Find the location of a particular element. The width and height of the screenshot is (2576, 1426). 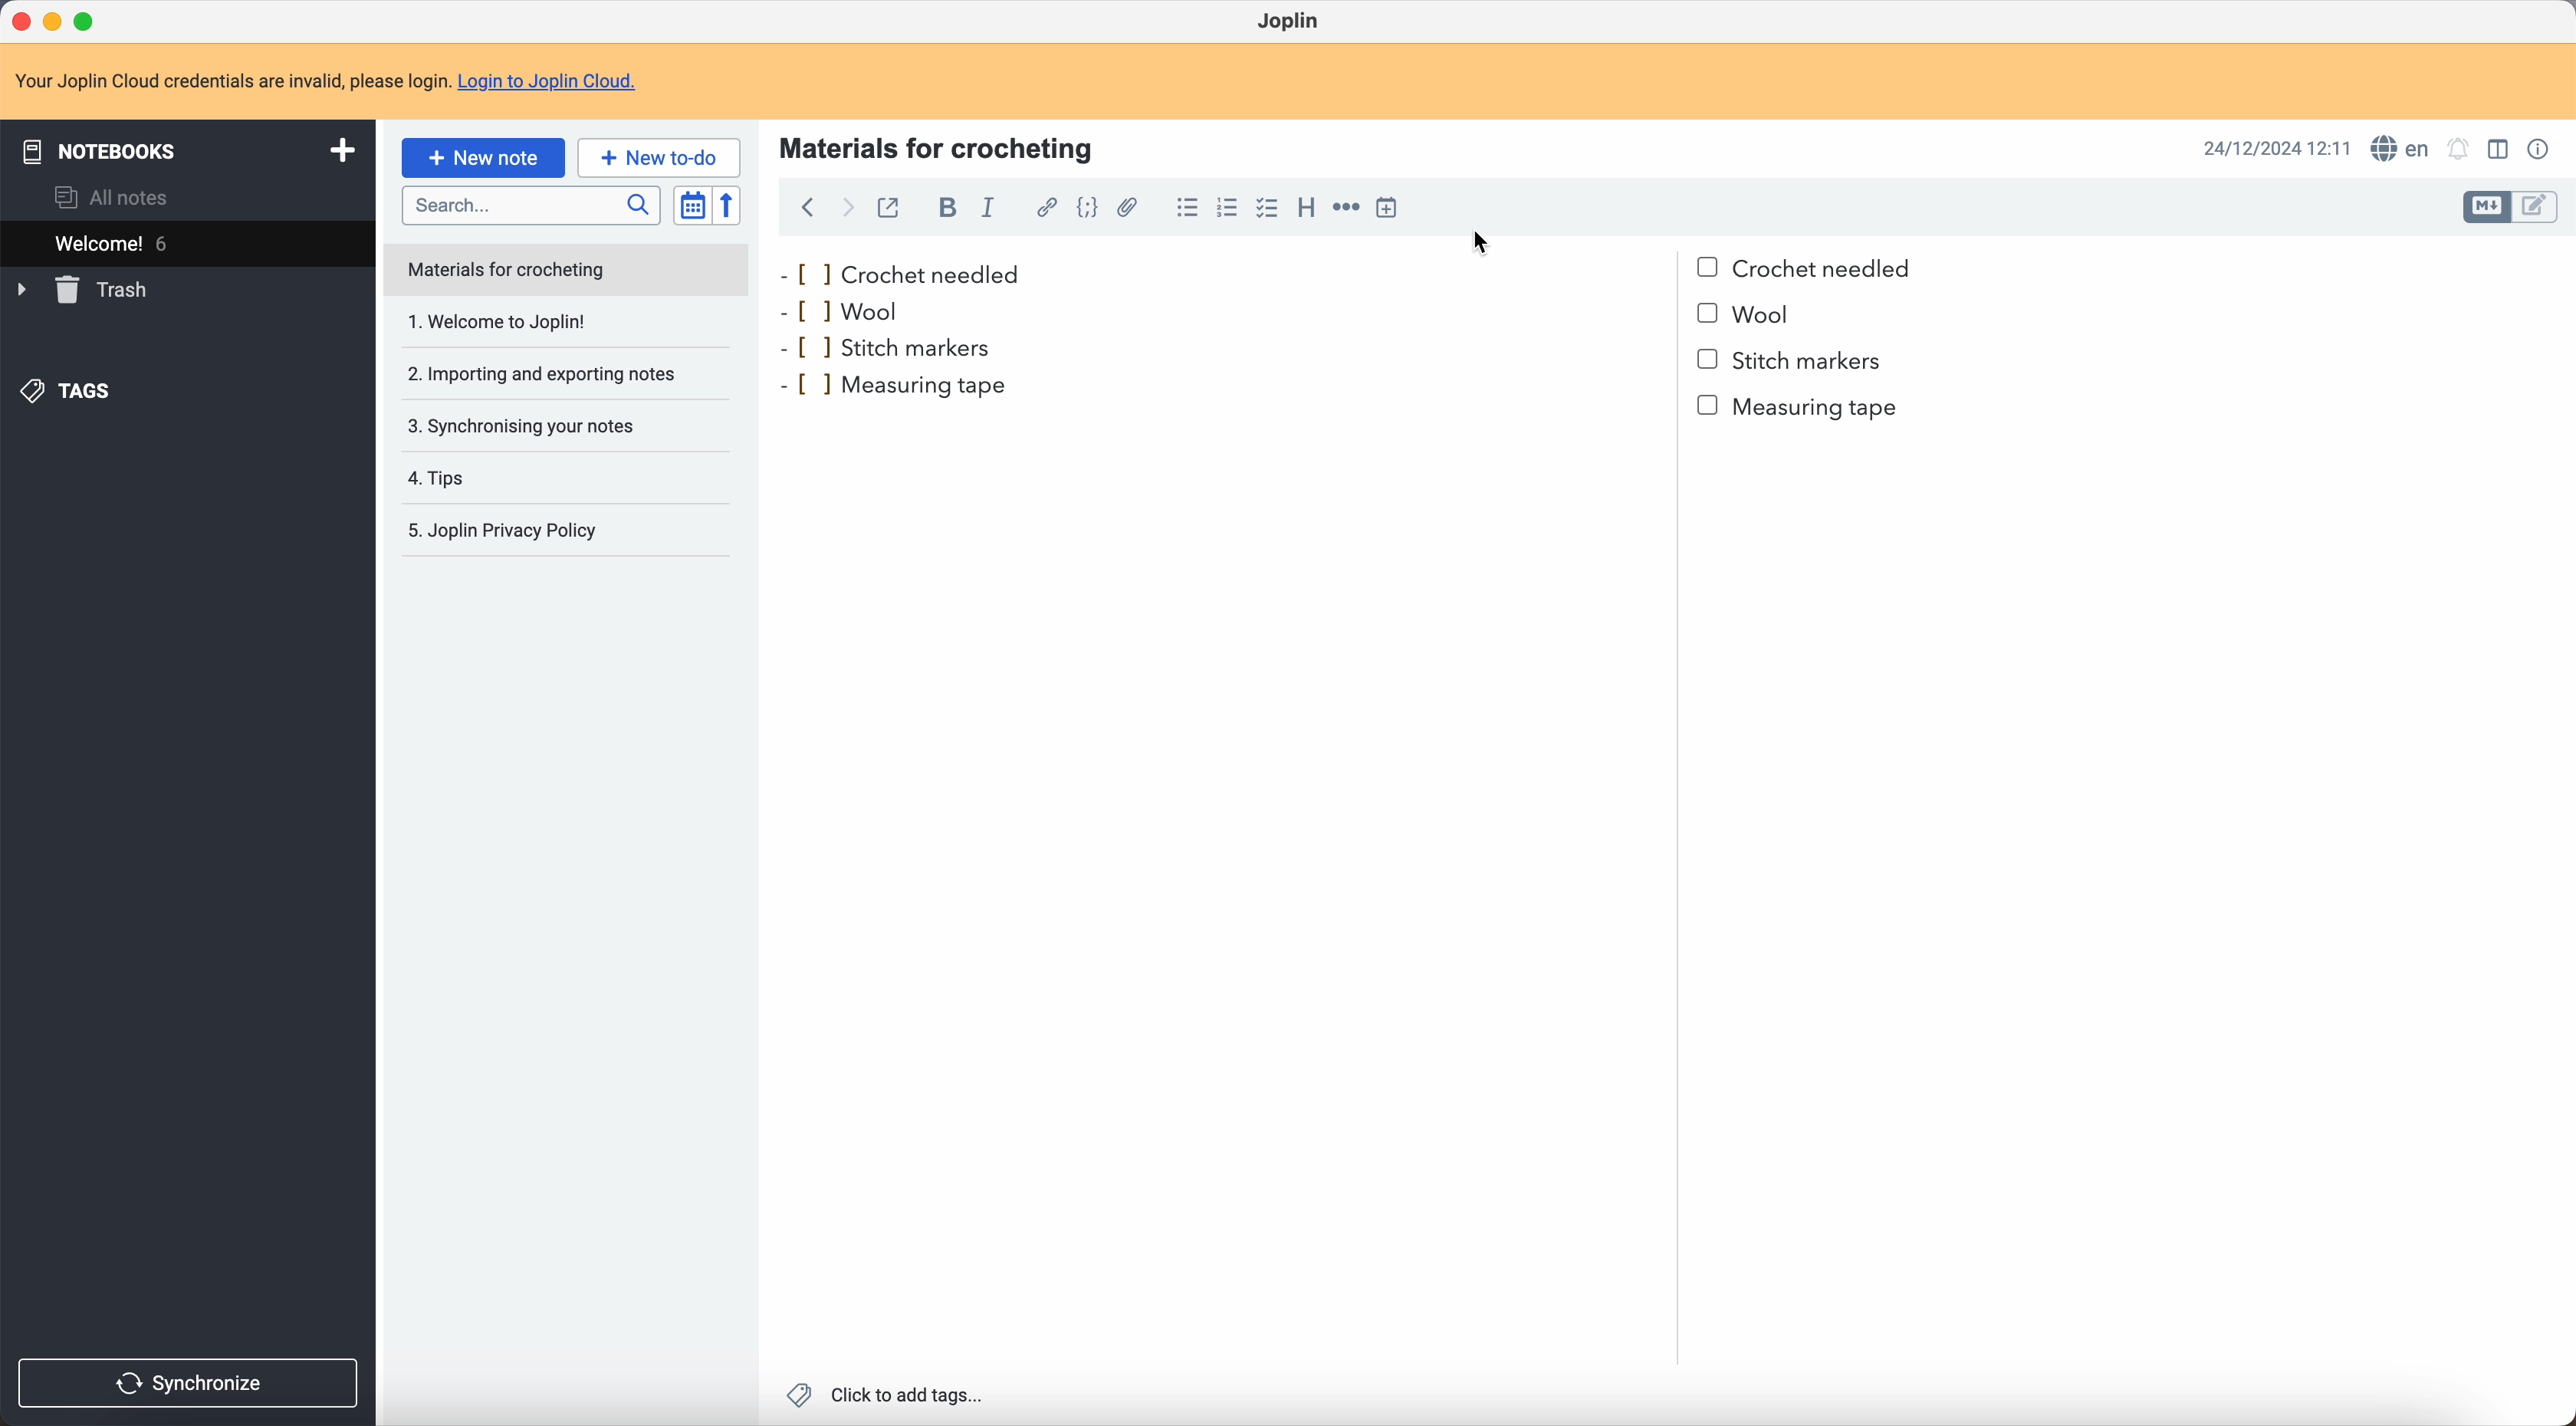

Joplin privacy policy is located at coordinates (514, 534).